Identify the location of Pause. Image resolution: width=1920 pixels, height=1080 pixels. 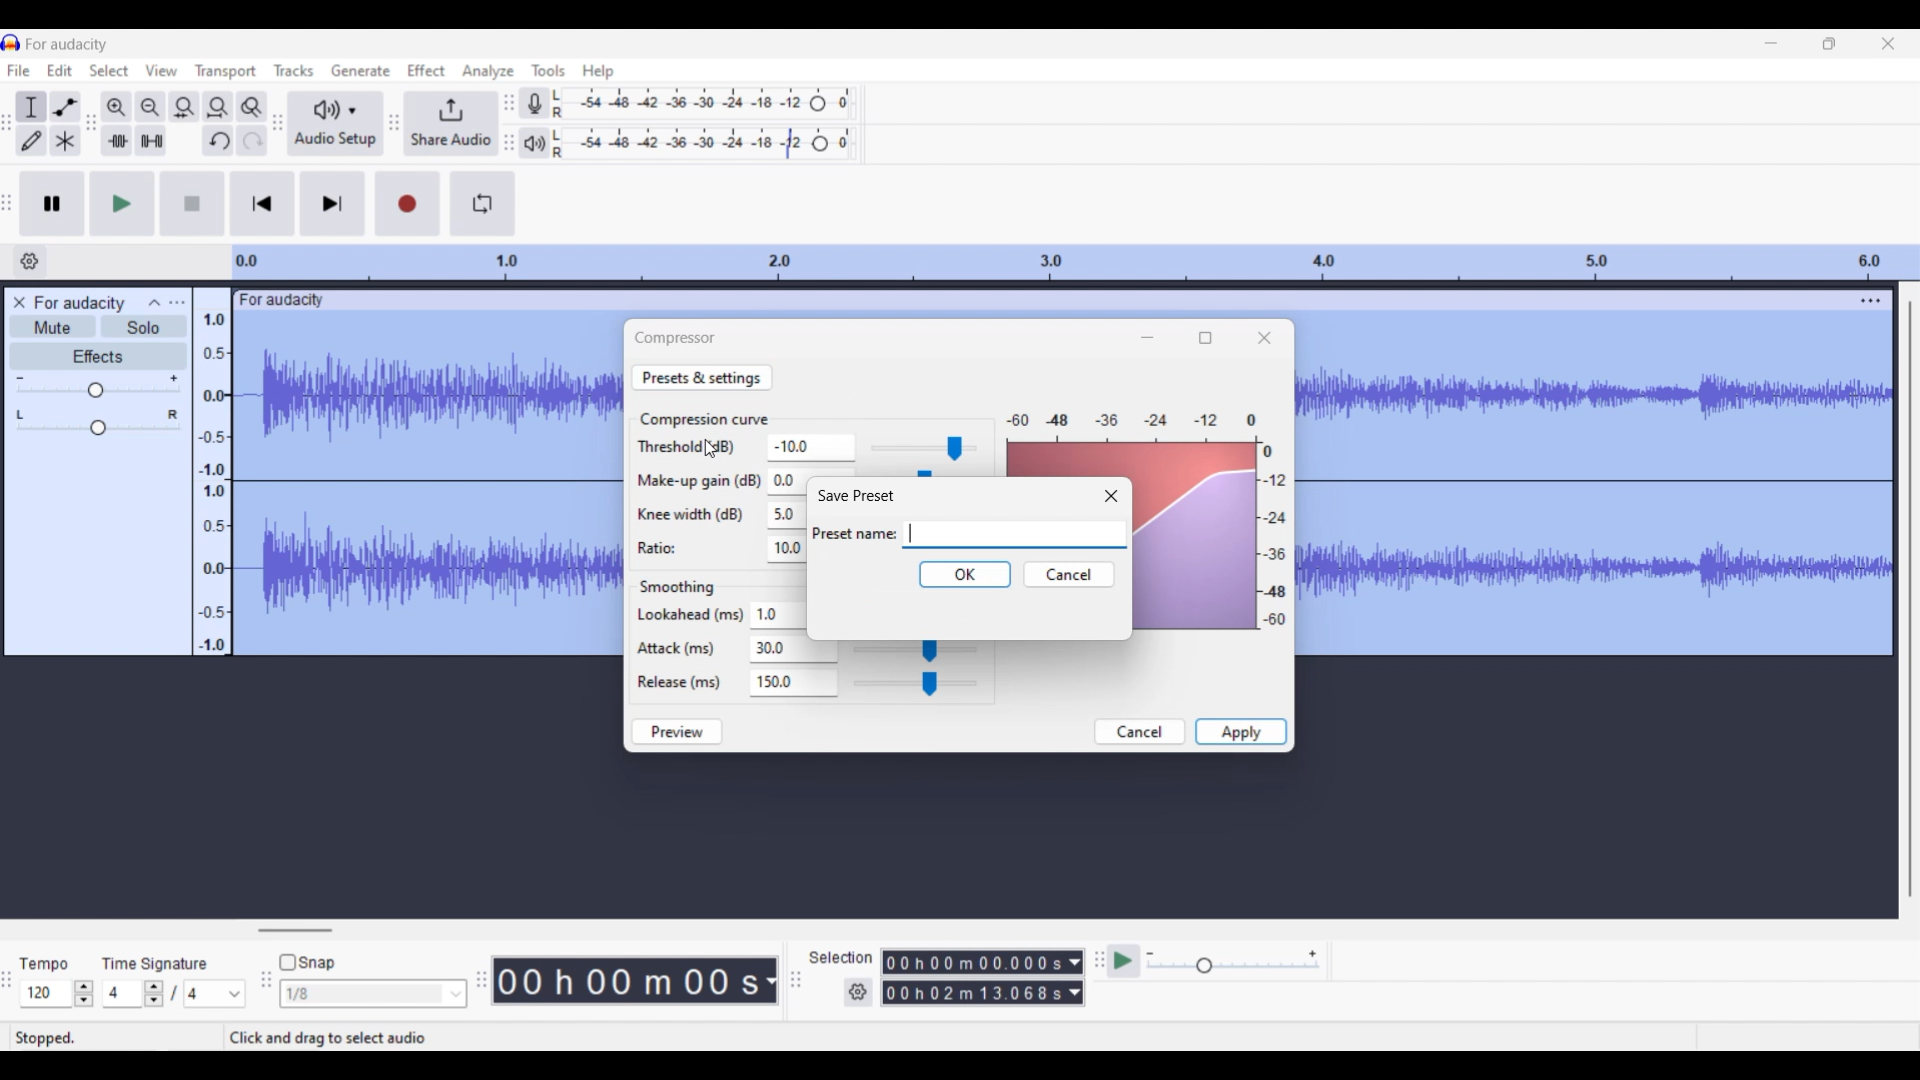
(53, 204).